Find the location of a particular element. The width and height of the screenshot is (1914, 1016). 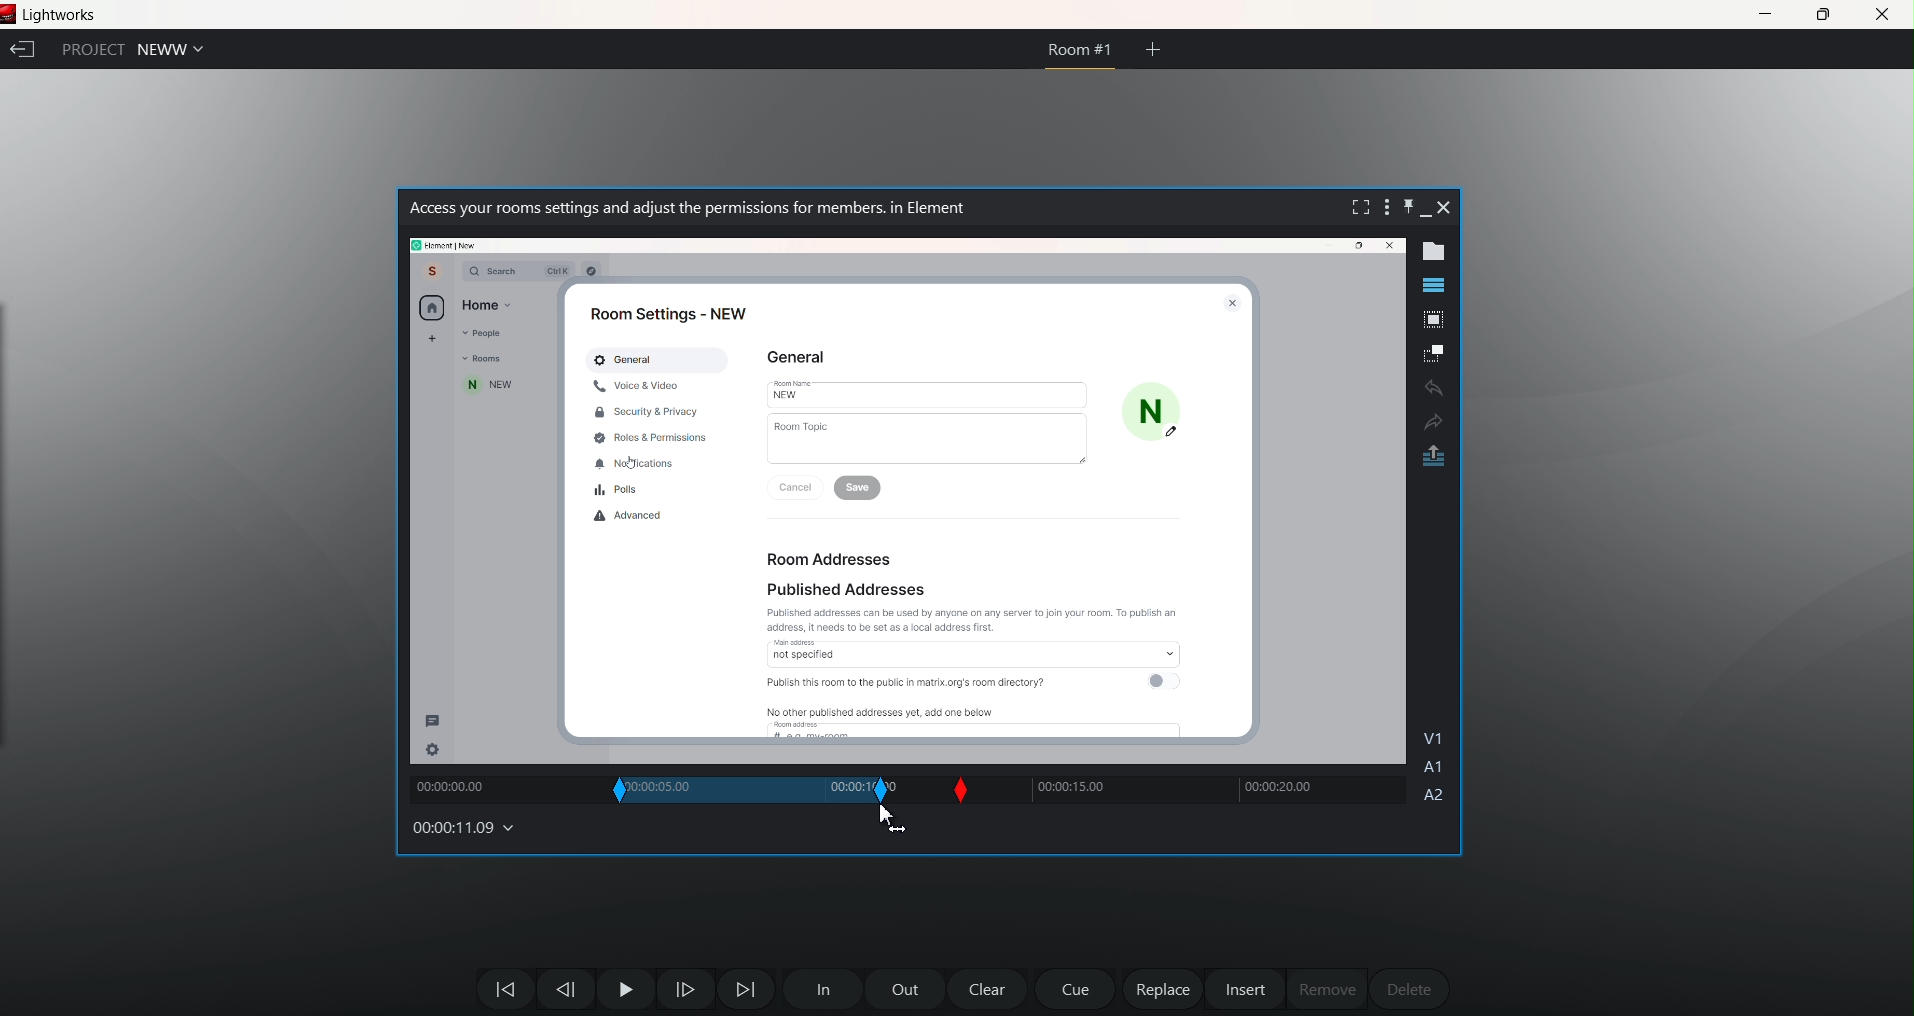

toggle is located at coordinates (1165, 680).